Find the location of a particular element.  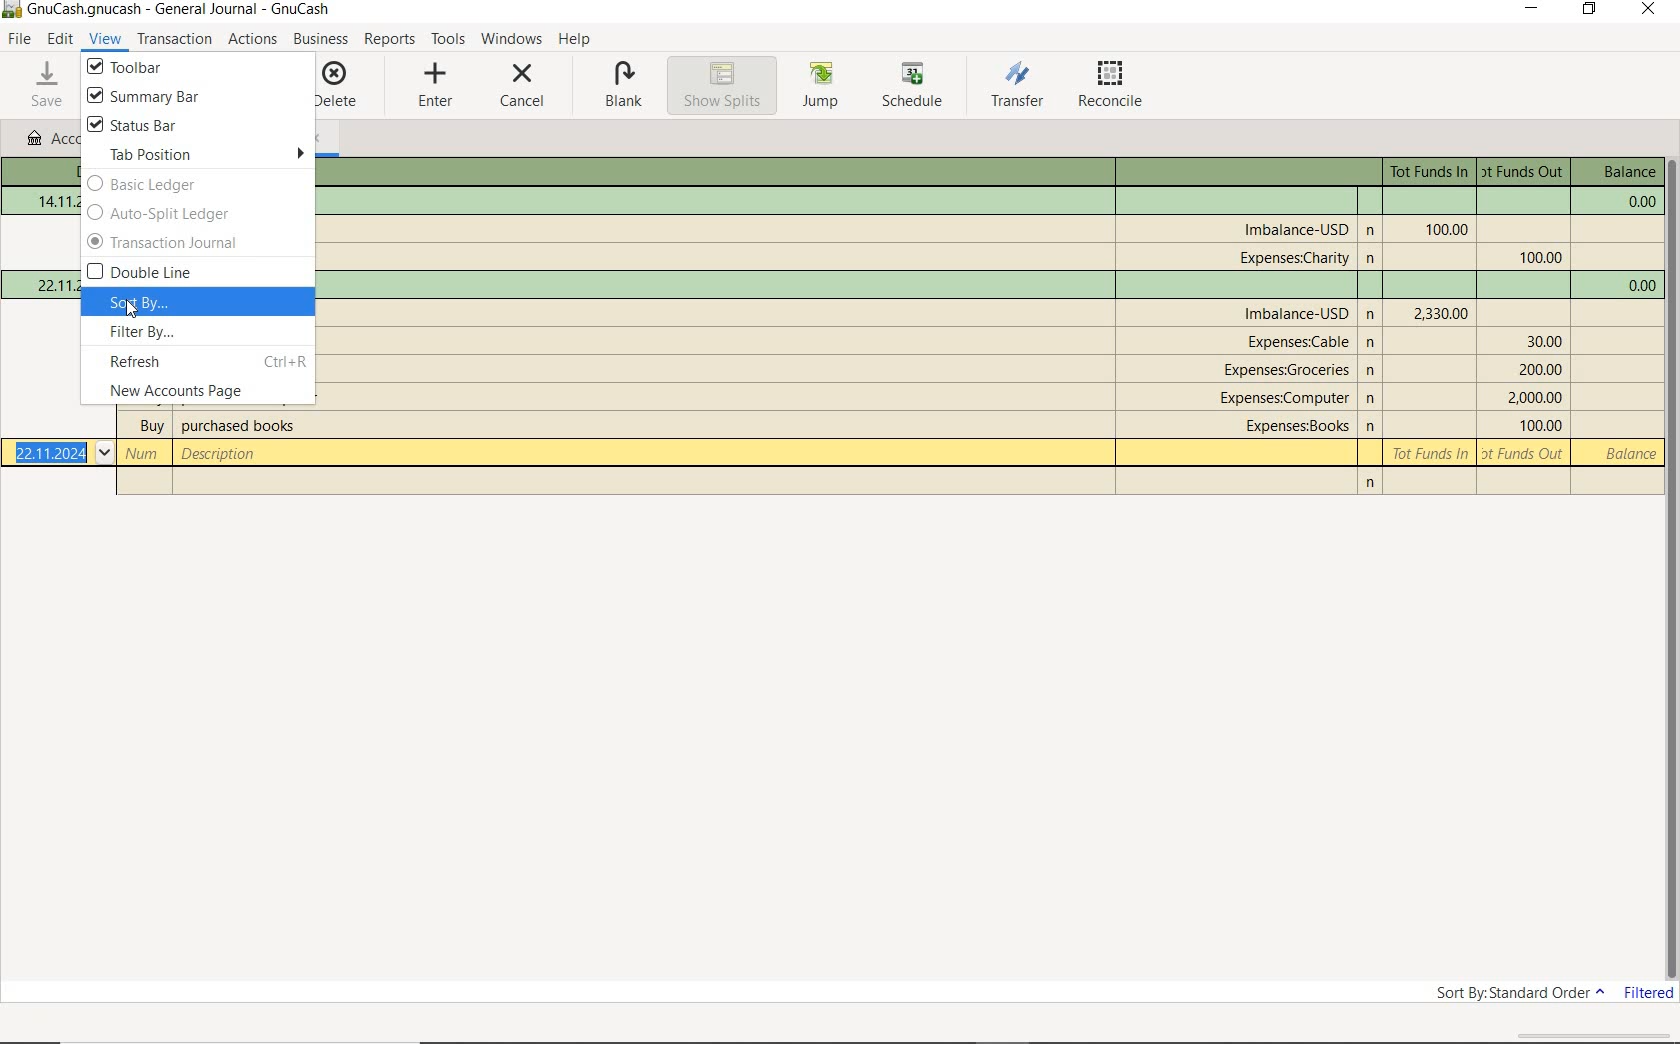

HELP is located at coordinates (579, 39).